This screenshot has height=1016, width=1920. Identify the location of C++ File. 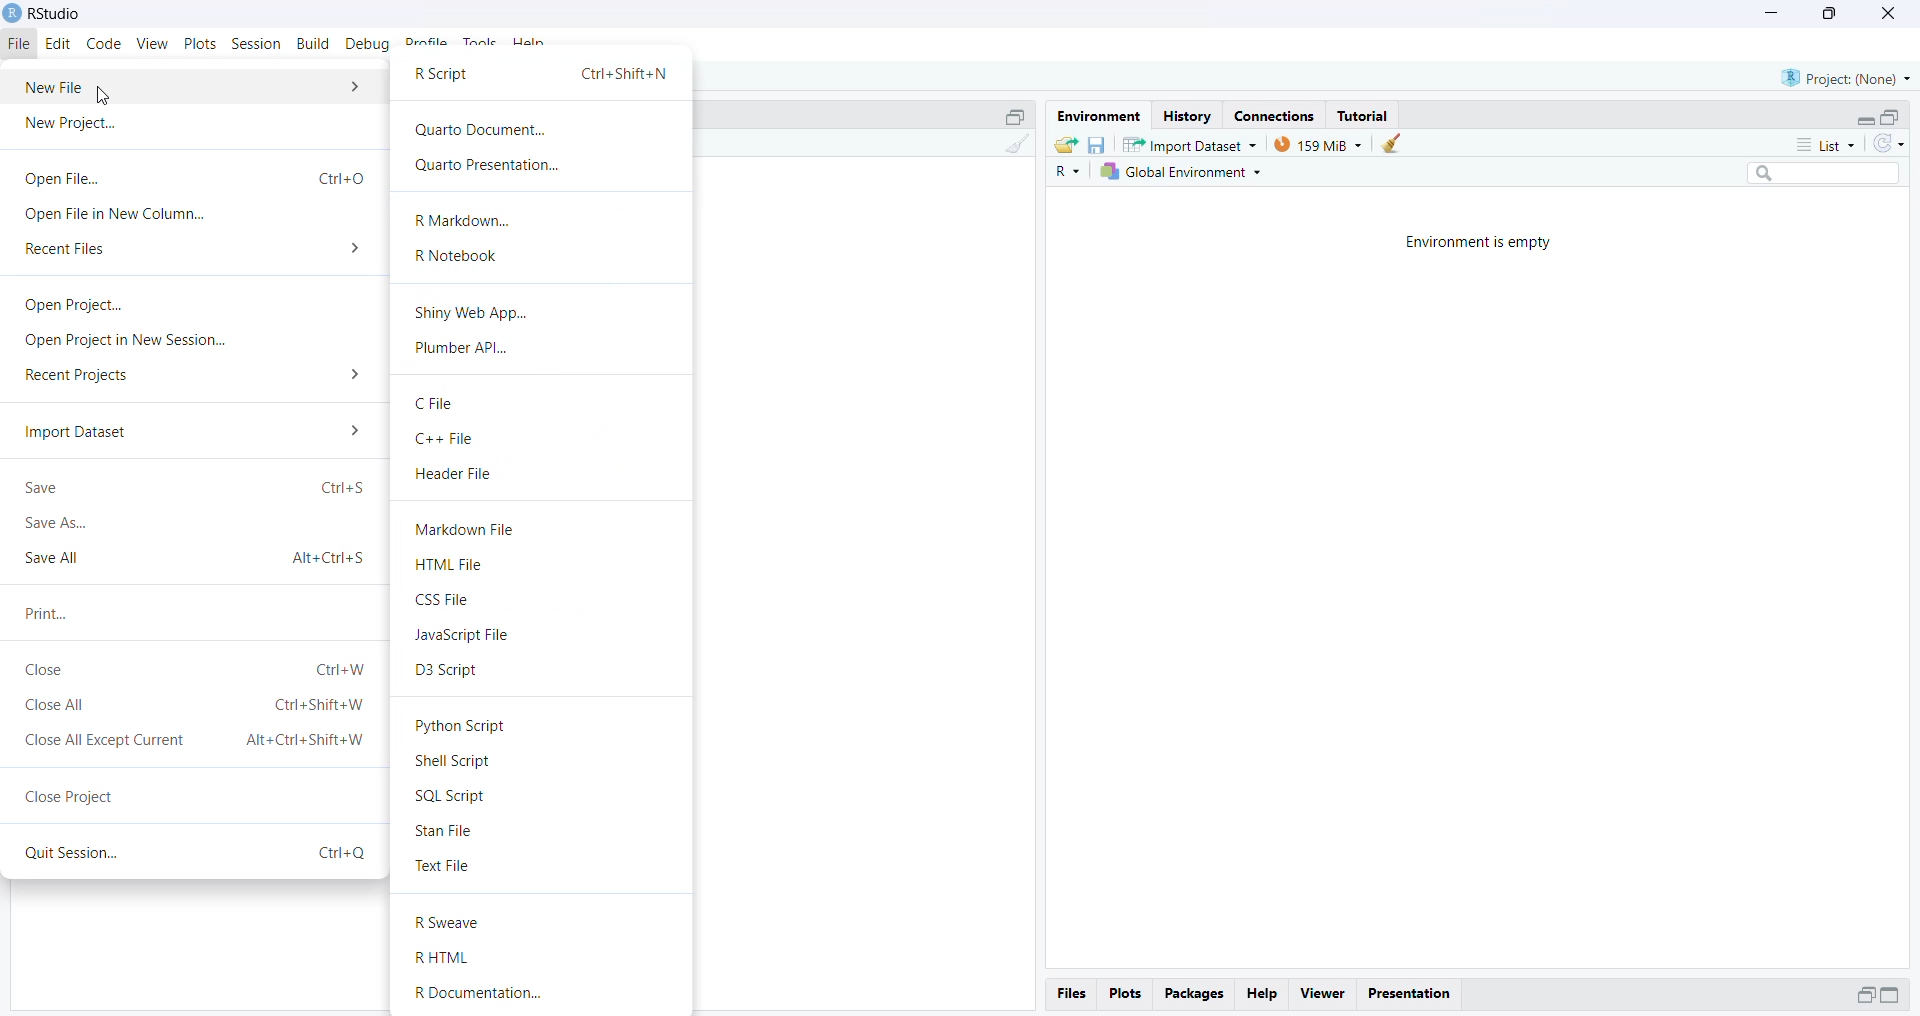
(449, 440).